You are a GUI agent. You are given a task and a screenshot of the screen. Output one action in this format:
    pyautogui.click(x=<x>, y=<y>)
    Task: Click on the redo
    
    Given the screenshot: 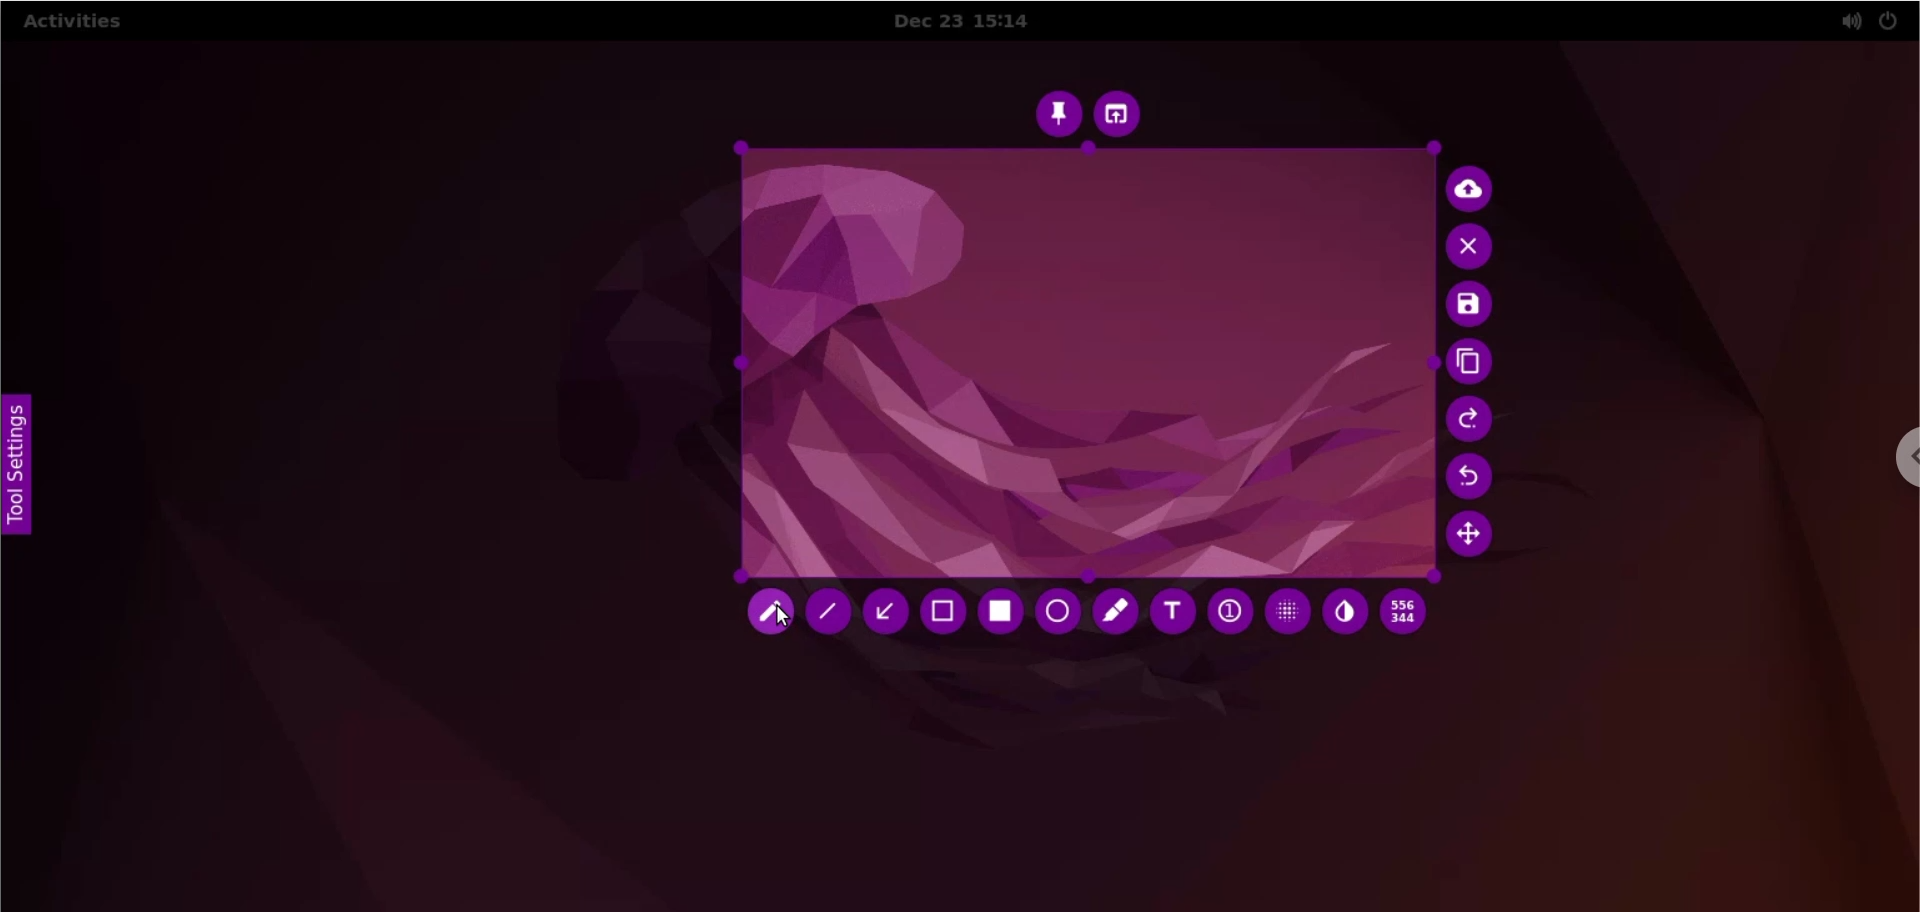 What is the action you would take?
    pyautogui.click(x=1472, y=423)
    